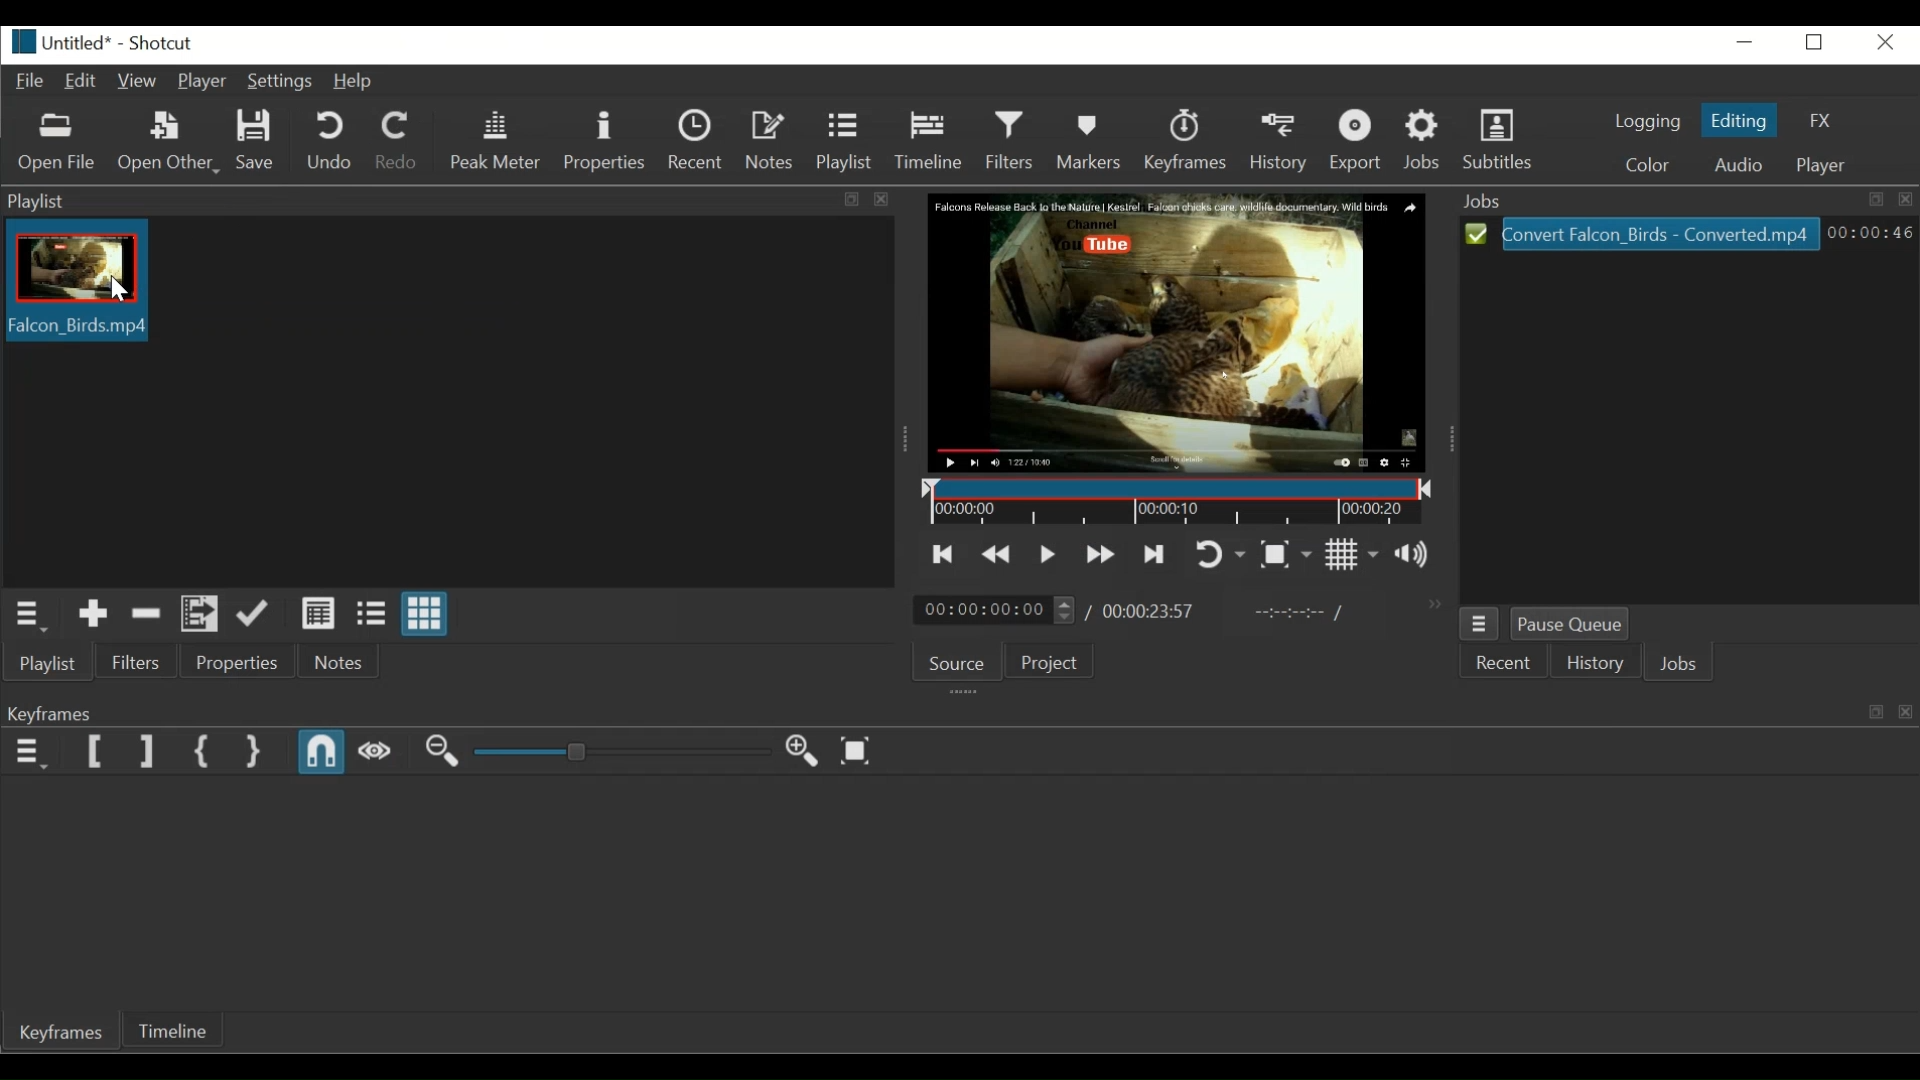  Describe the element at coordinates (1282, 142) in the screenshot. I see `History` at that location.